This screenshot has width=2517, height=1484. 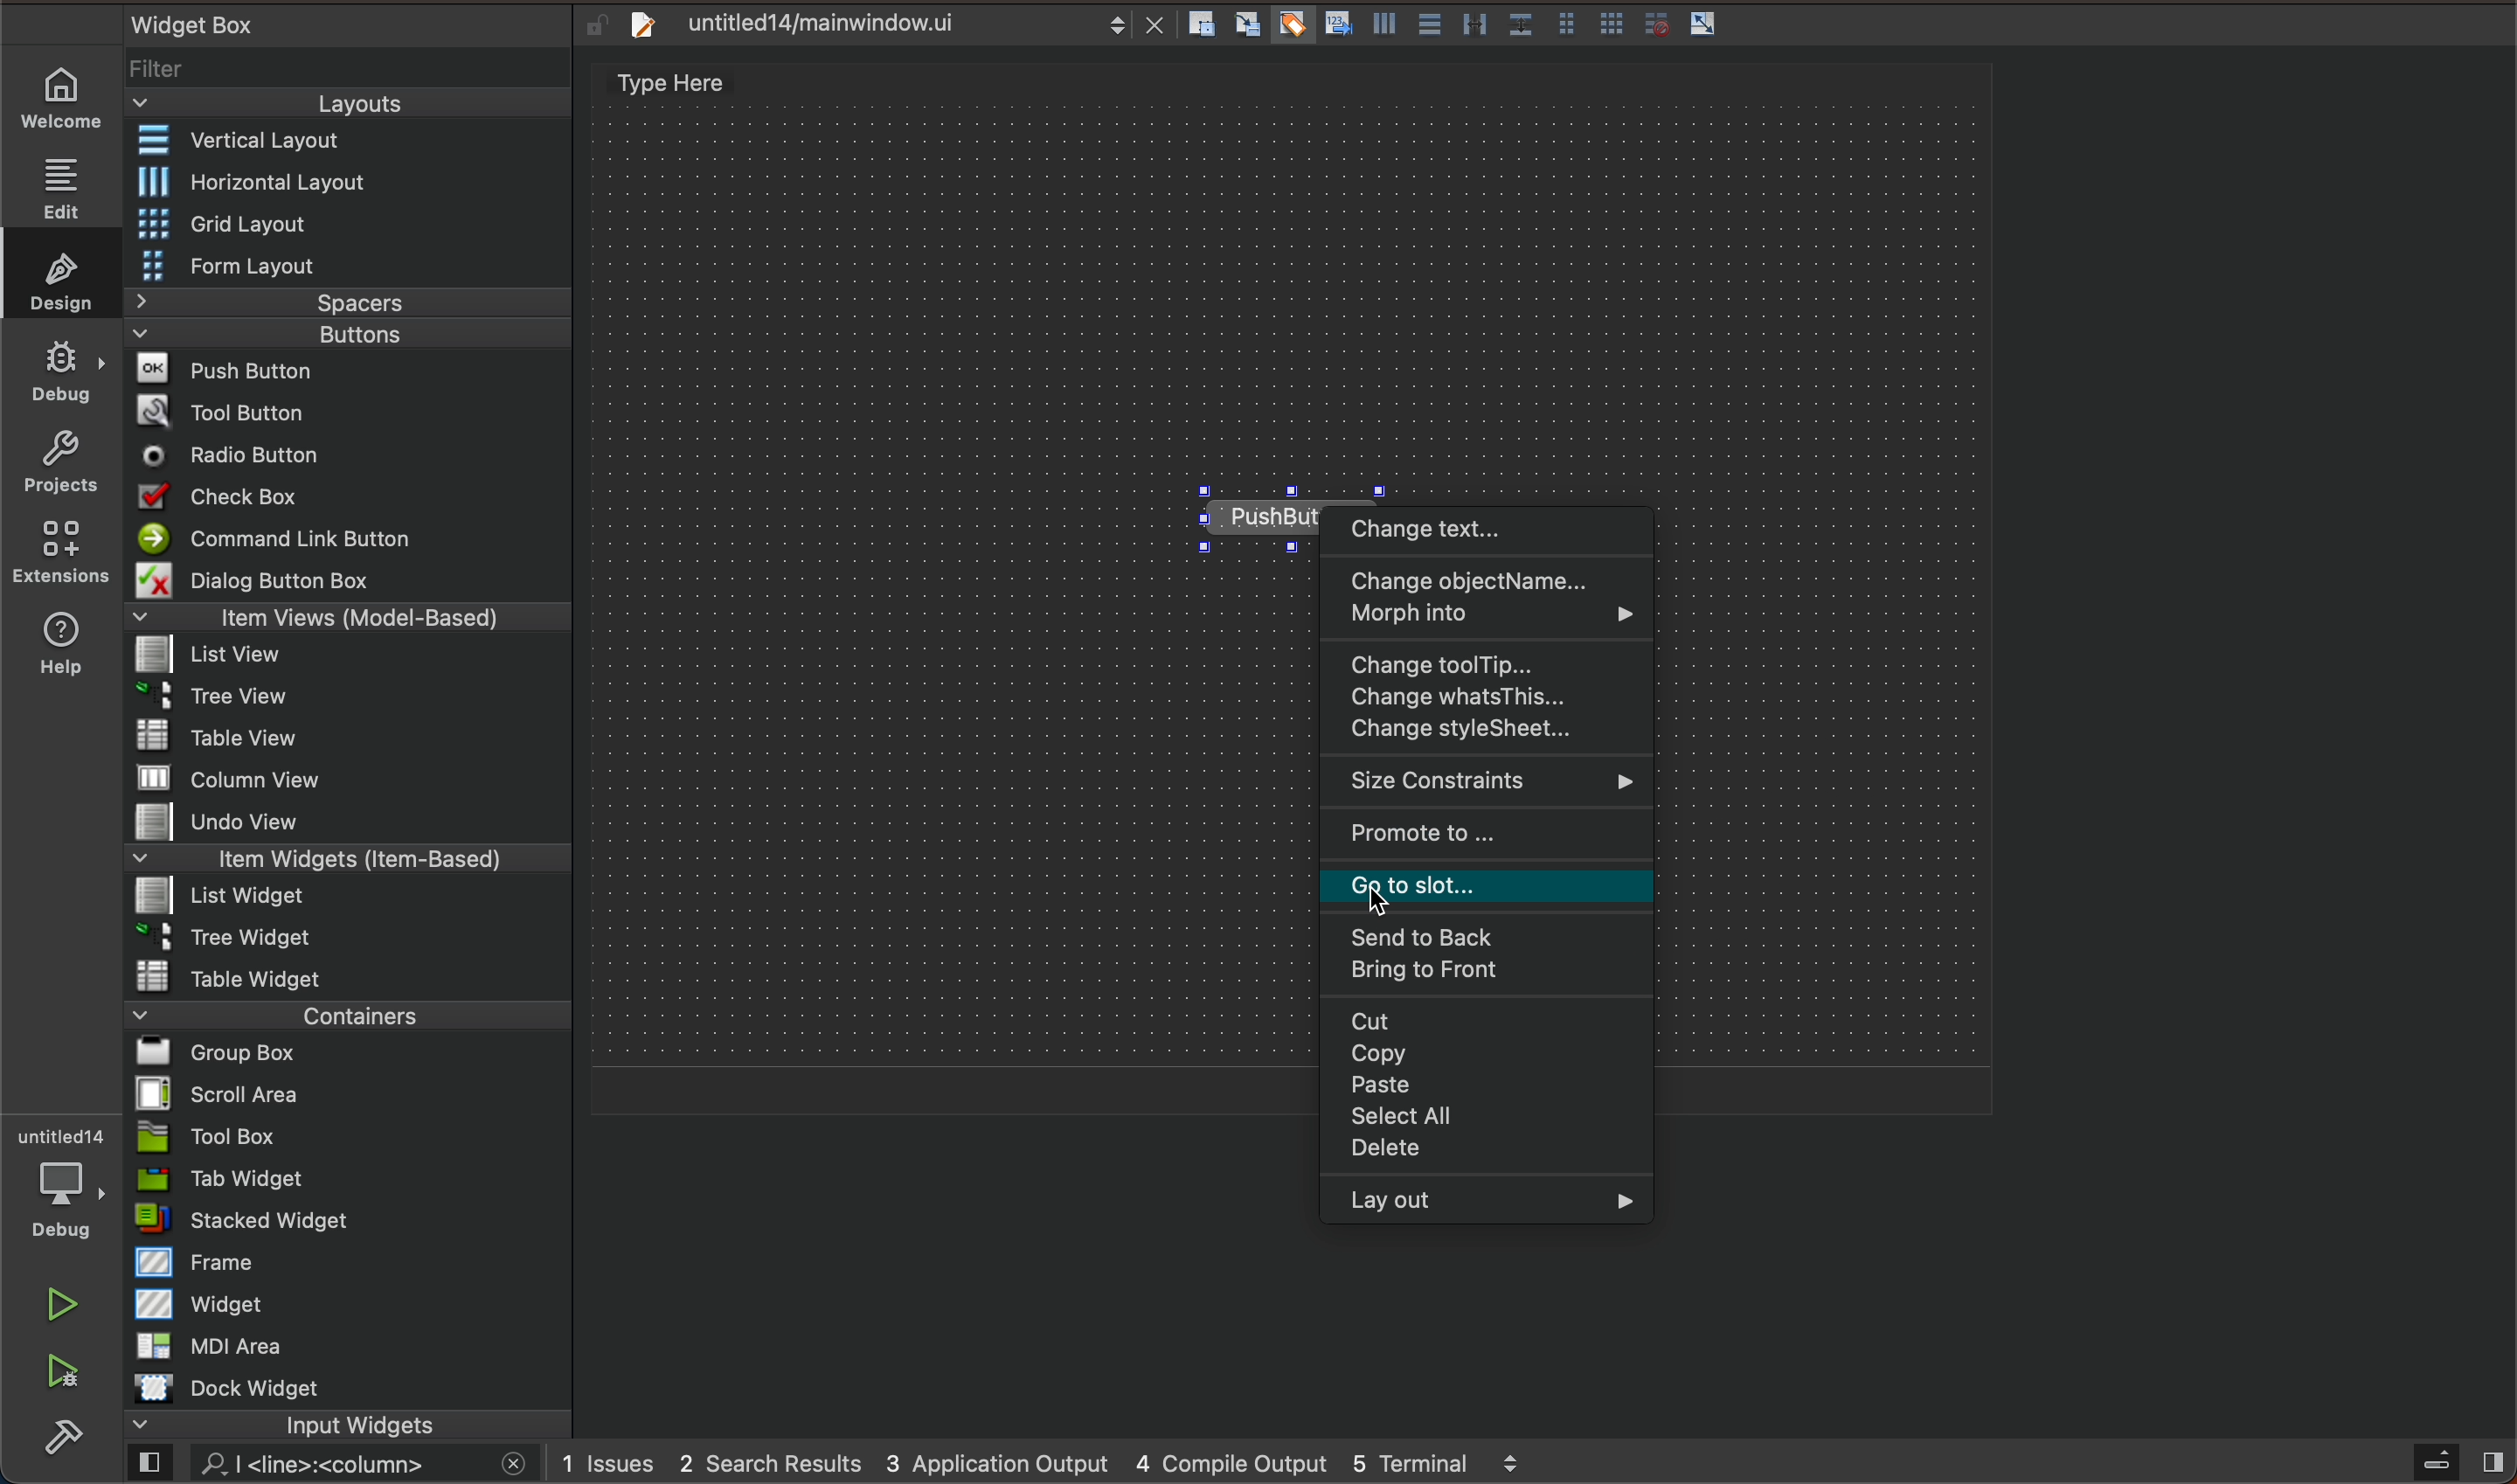 What do you see at coordinates (1522, 22) in the screenshot?
I see `` at bounding box center [1522, 22].